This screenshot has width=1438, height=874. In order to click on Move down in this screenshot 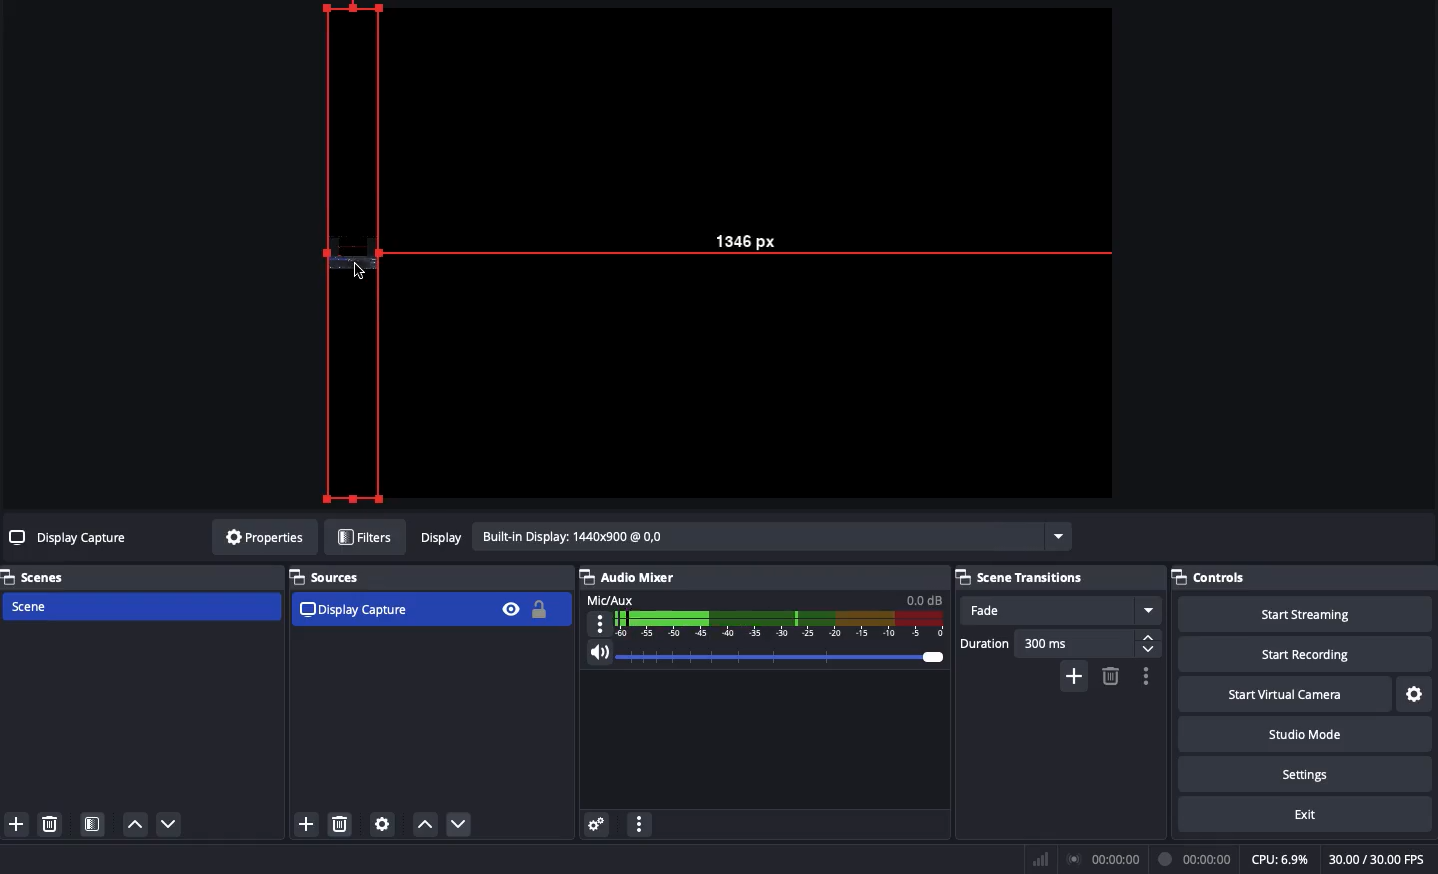, I will do `click(170, 824)`.